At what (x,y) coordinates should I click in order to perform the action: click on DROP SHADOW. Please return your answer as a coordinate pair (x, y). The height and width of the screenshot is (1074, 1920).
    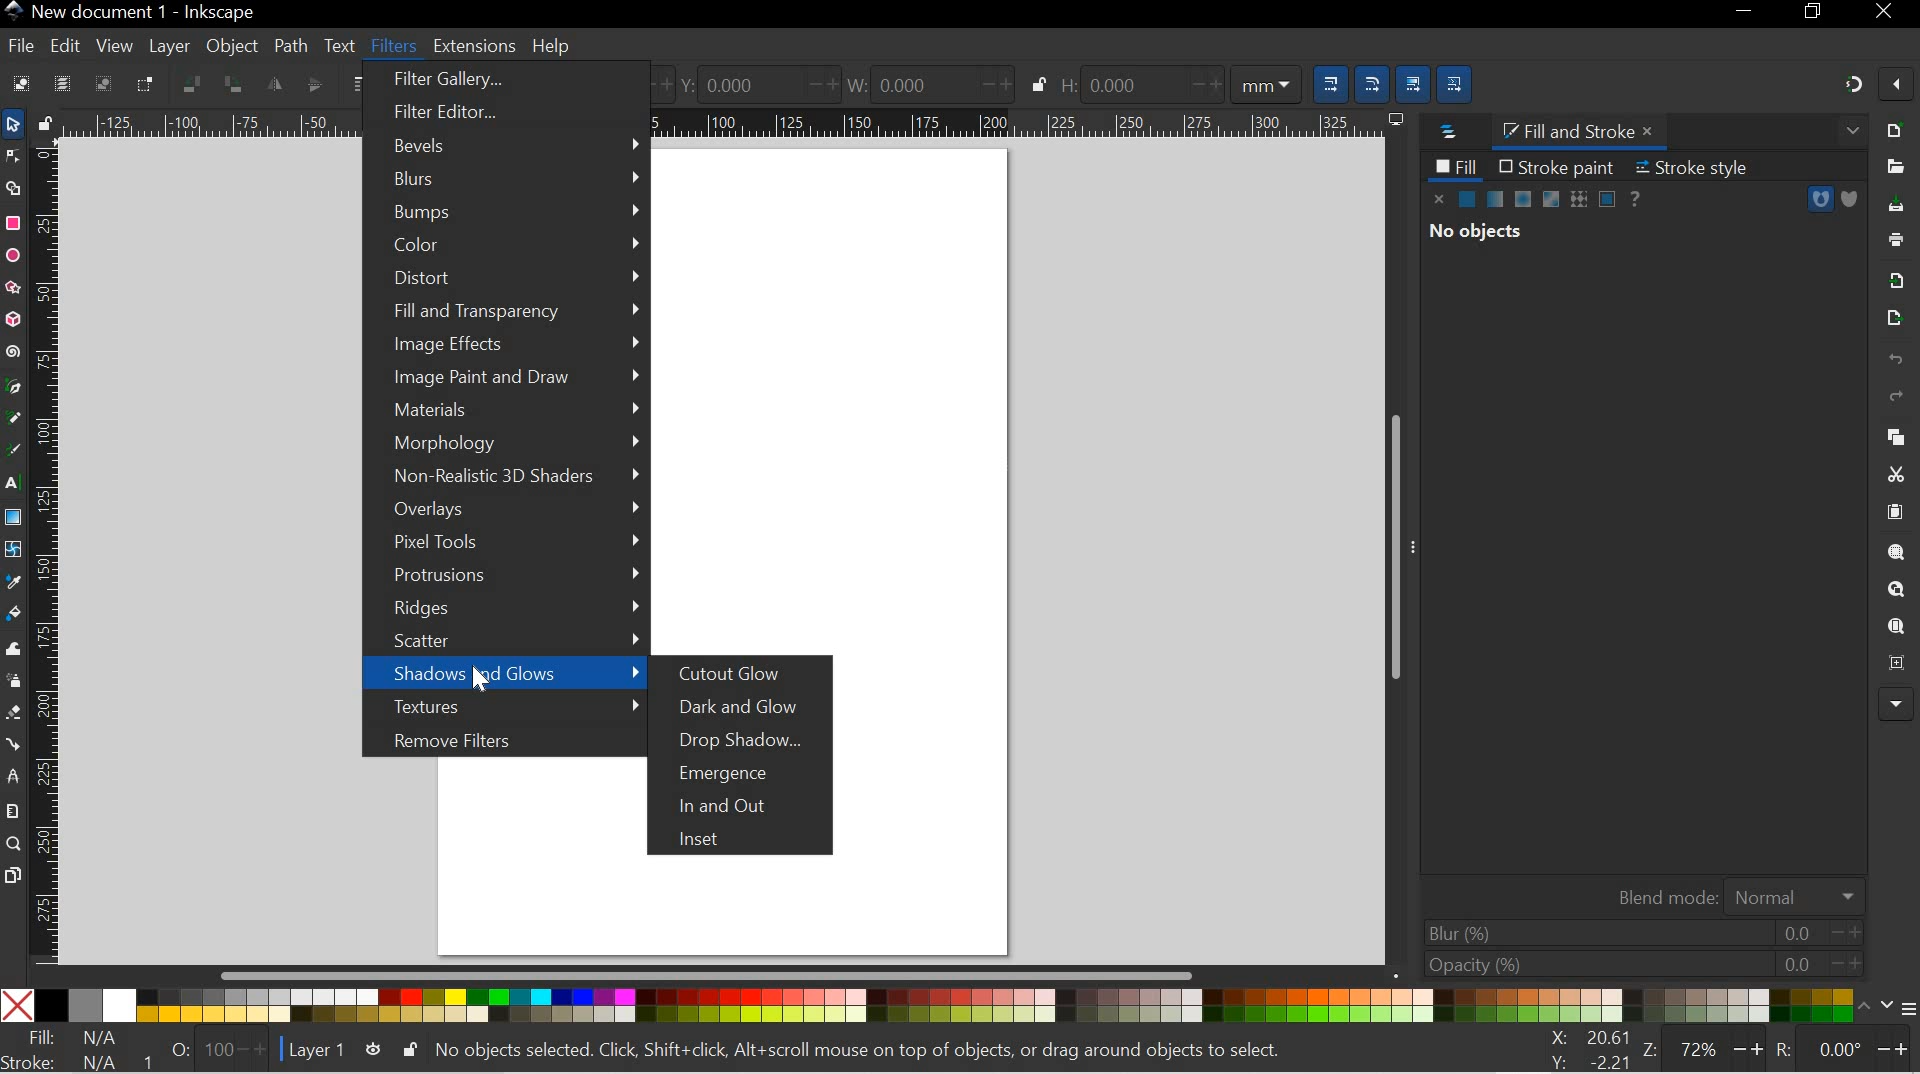
    Looking at the image, I should click on (749, 741).